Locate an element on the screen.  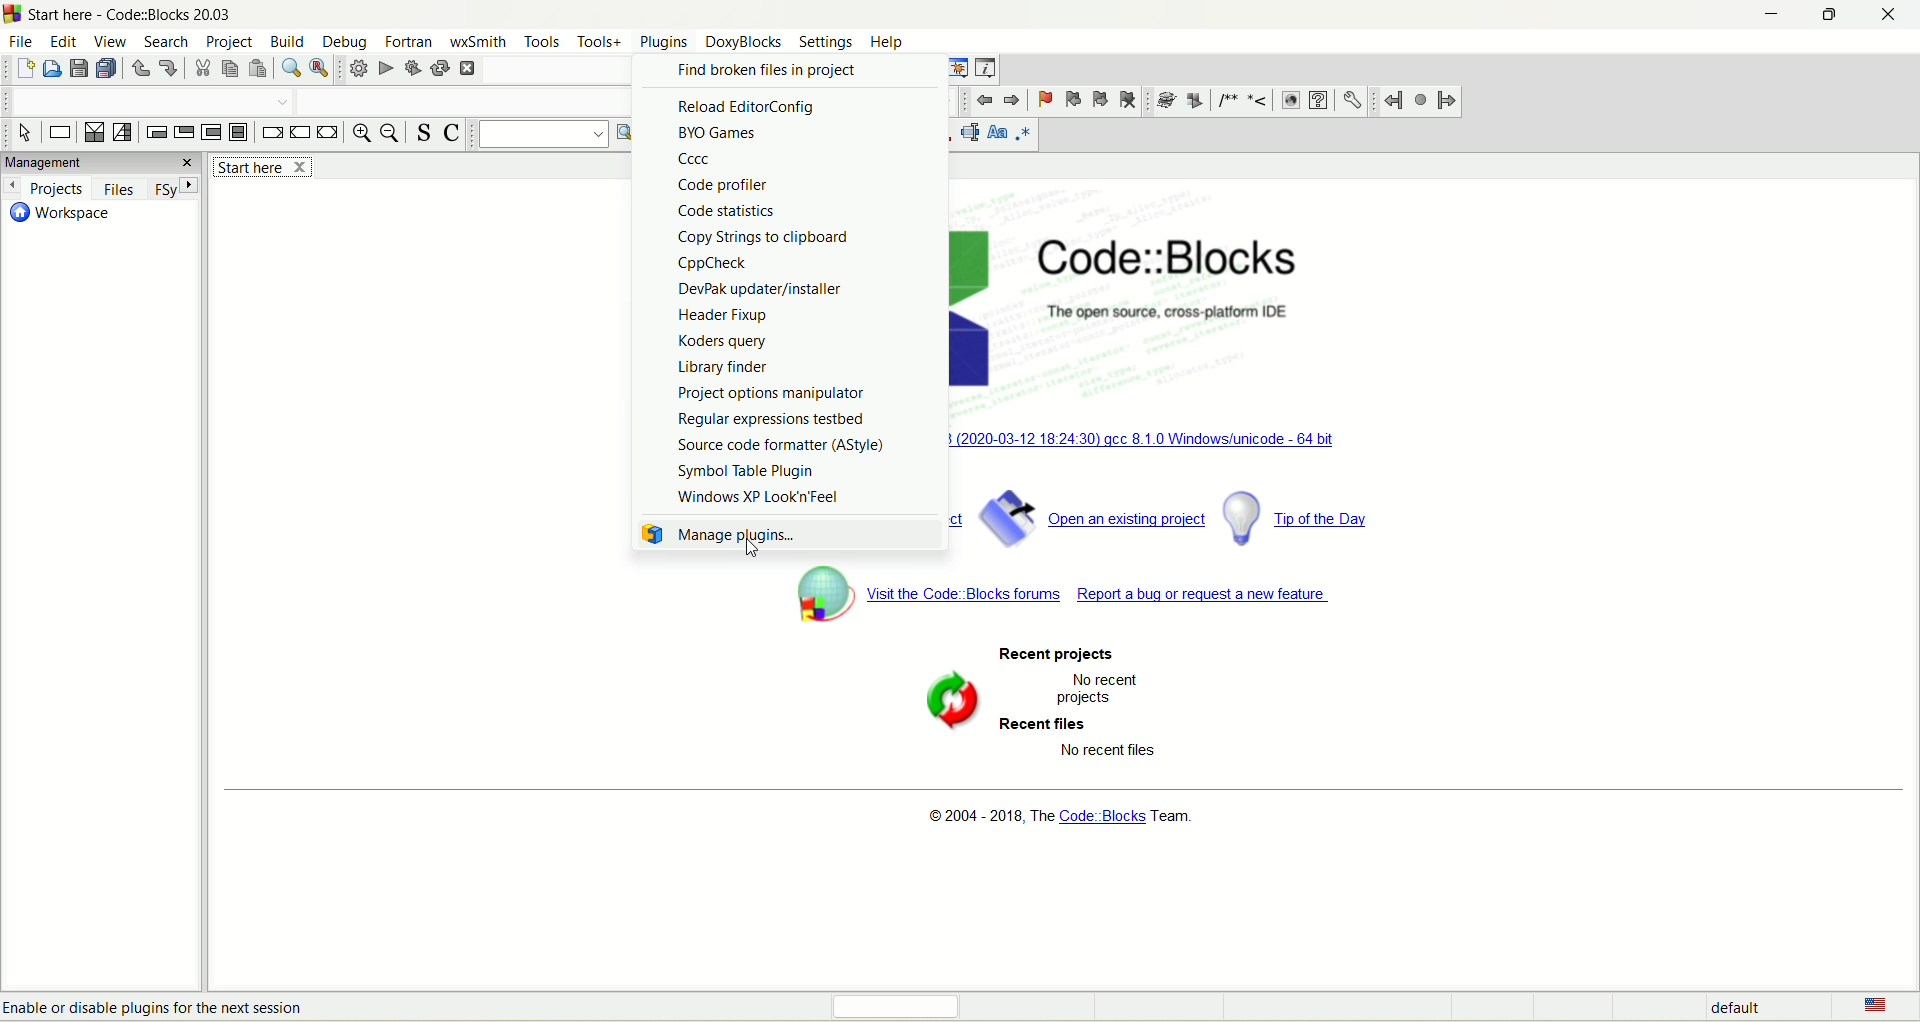
clear bookmark is located at coordinates (1128, 99).